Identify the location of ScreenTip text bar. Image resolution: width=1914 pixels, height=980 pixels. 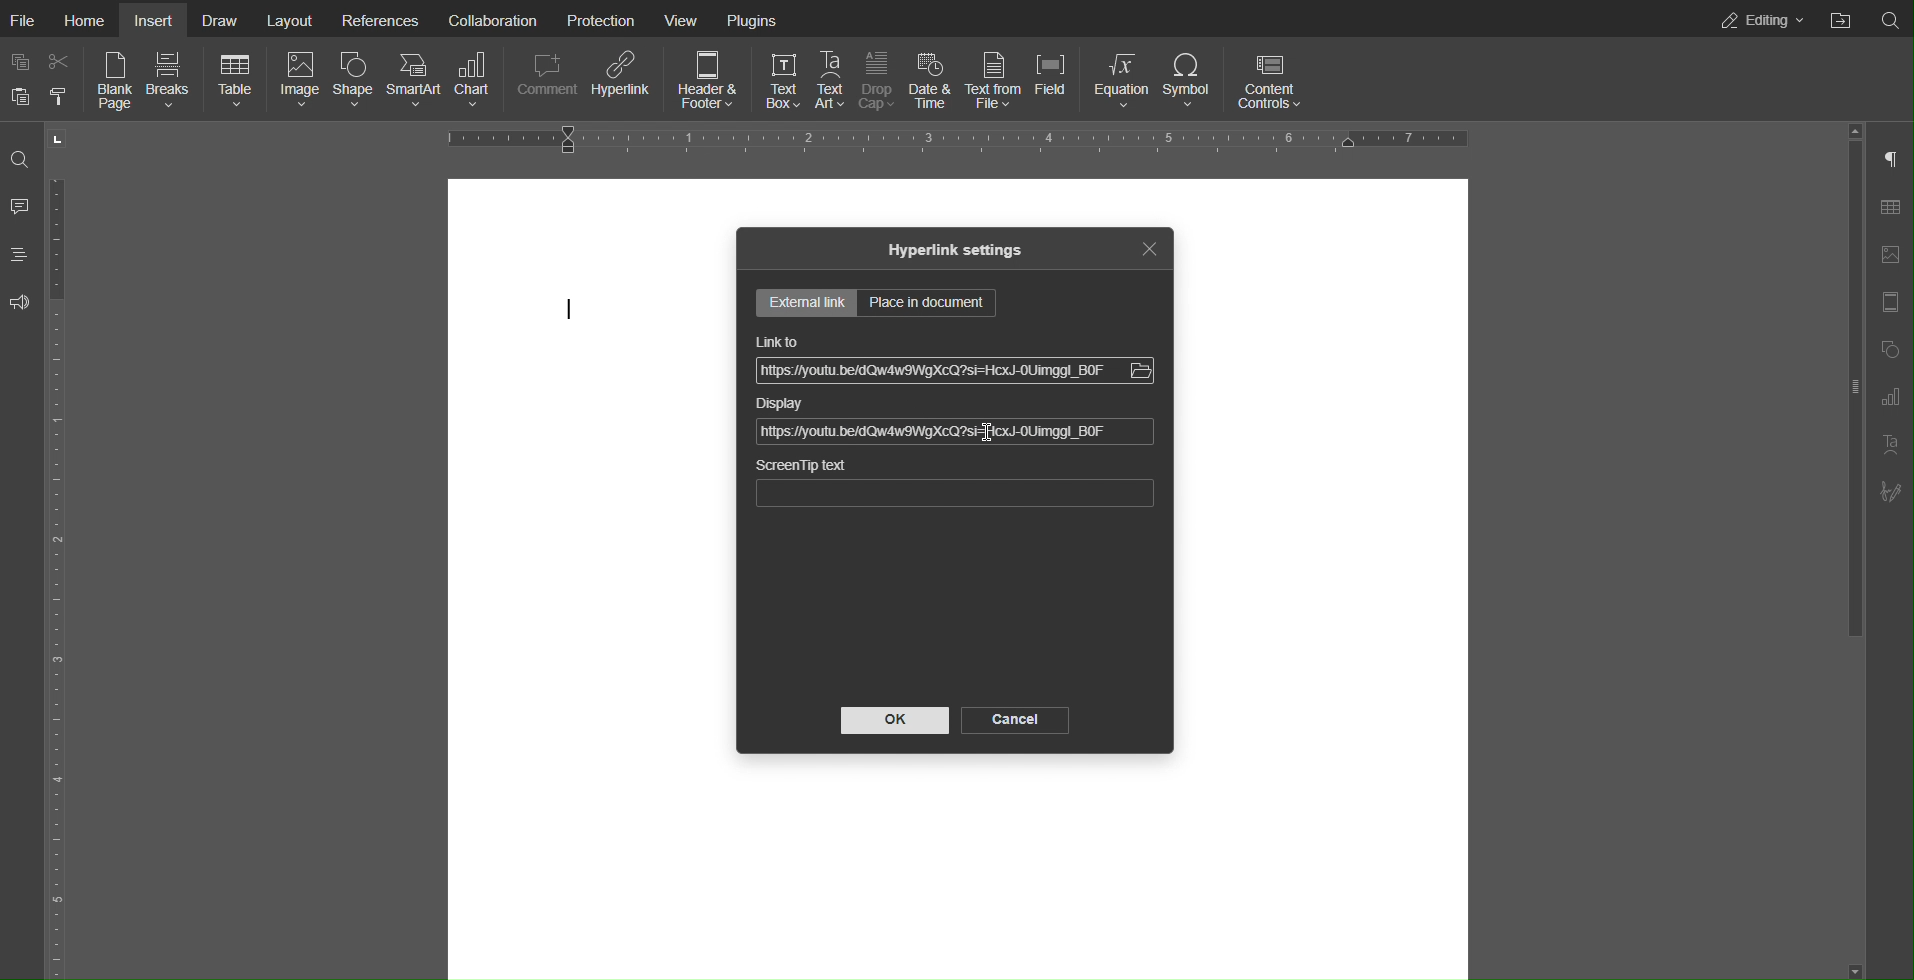
(956, 493).